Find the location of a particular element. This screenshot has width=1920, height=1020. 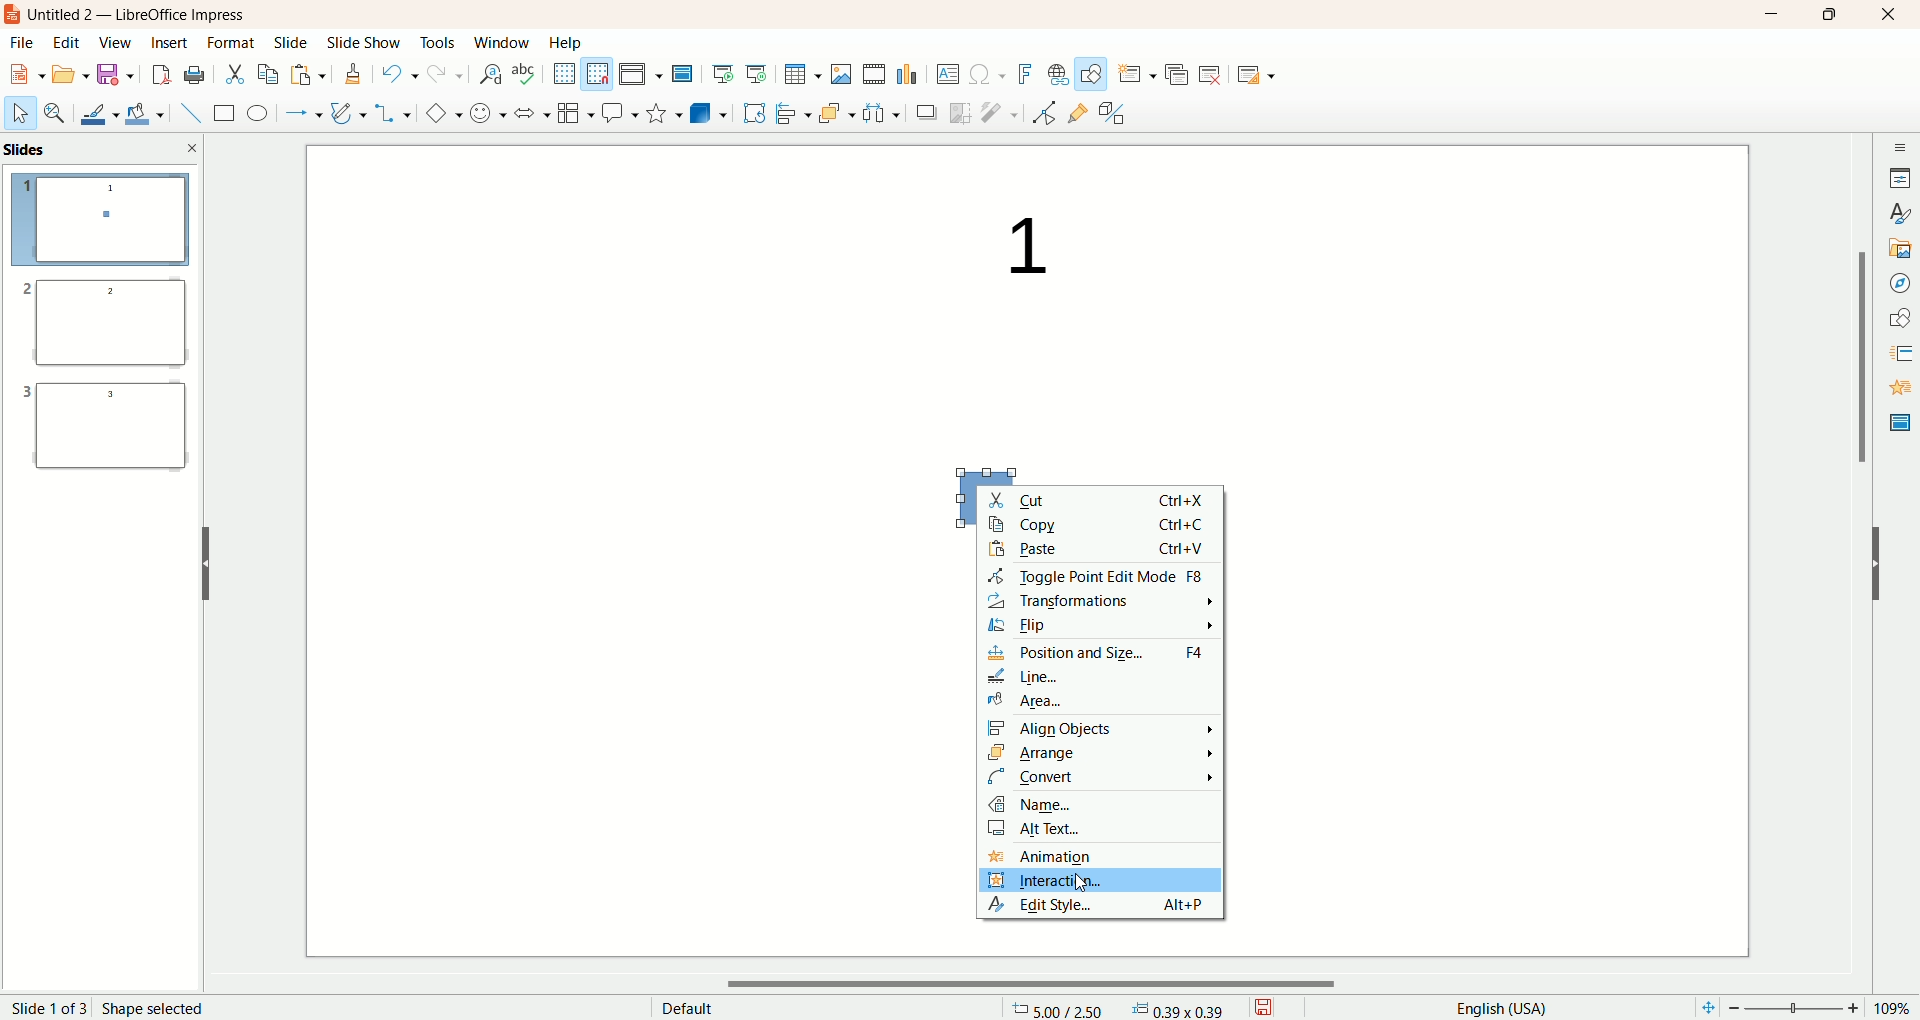

minimize is located at coordinates (1771, 15).